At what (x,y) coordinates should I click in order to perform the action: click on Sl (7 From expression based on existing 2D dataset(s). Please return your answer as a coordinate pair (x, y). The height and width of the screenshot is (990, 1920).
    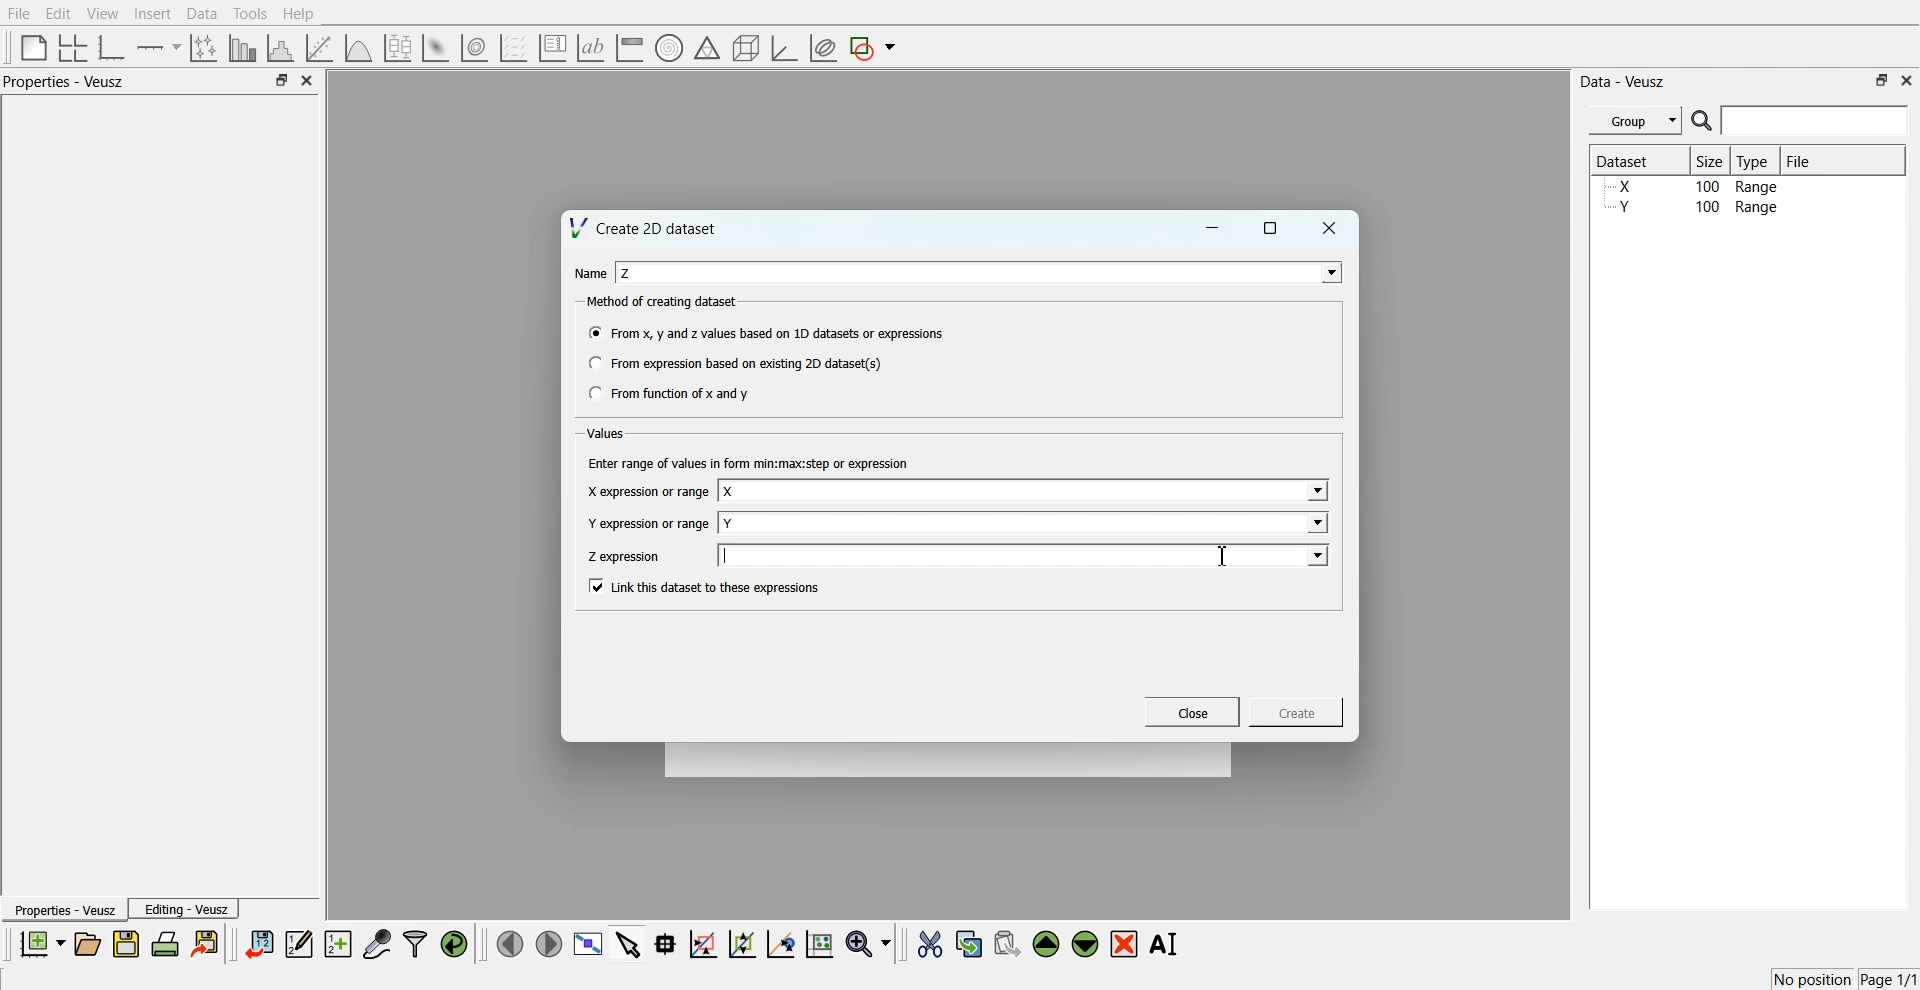
    Looking at the image, I should click on (734, 363).